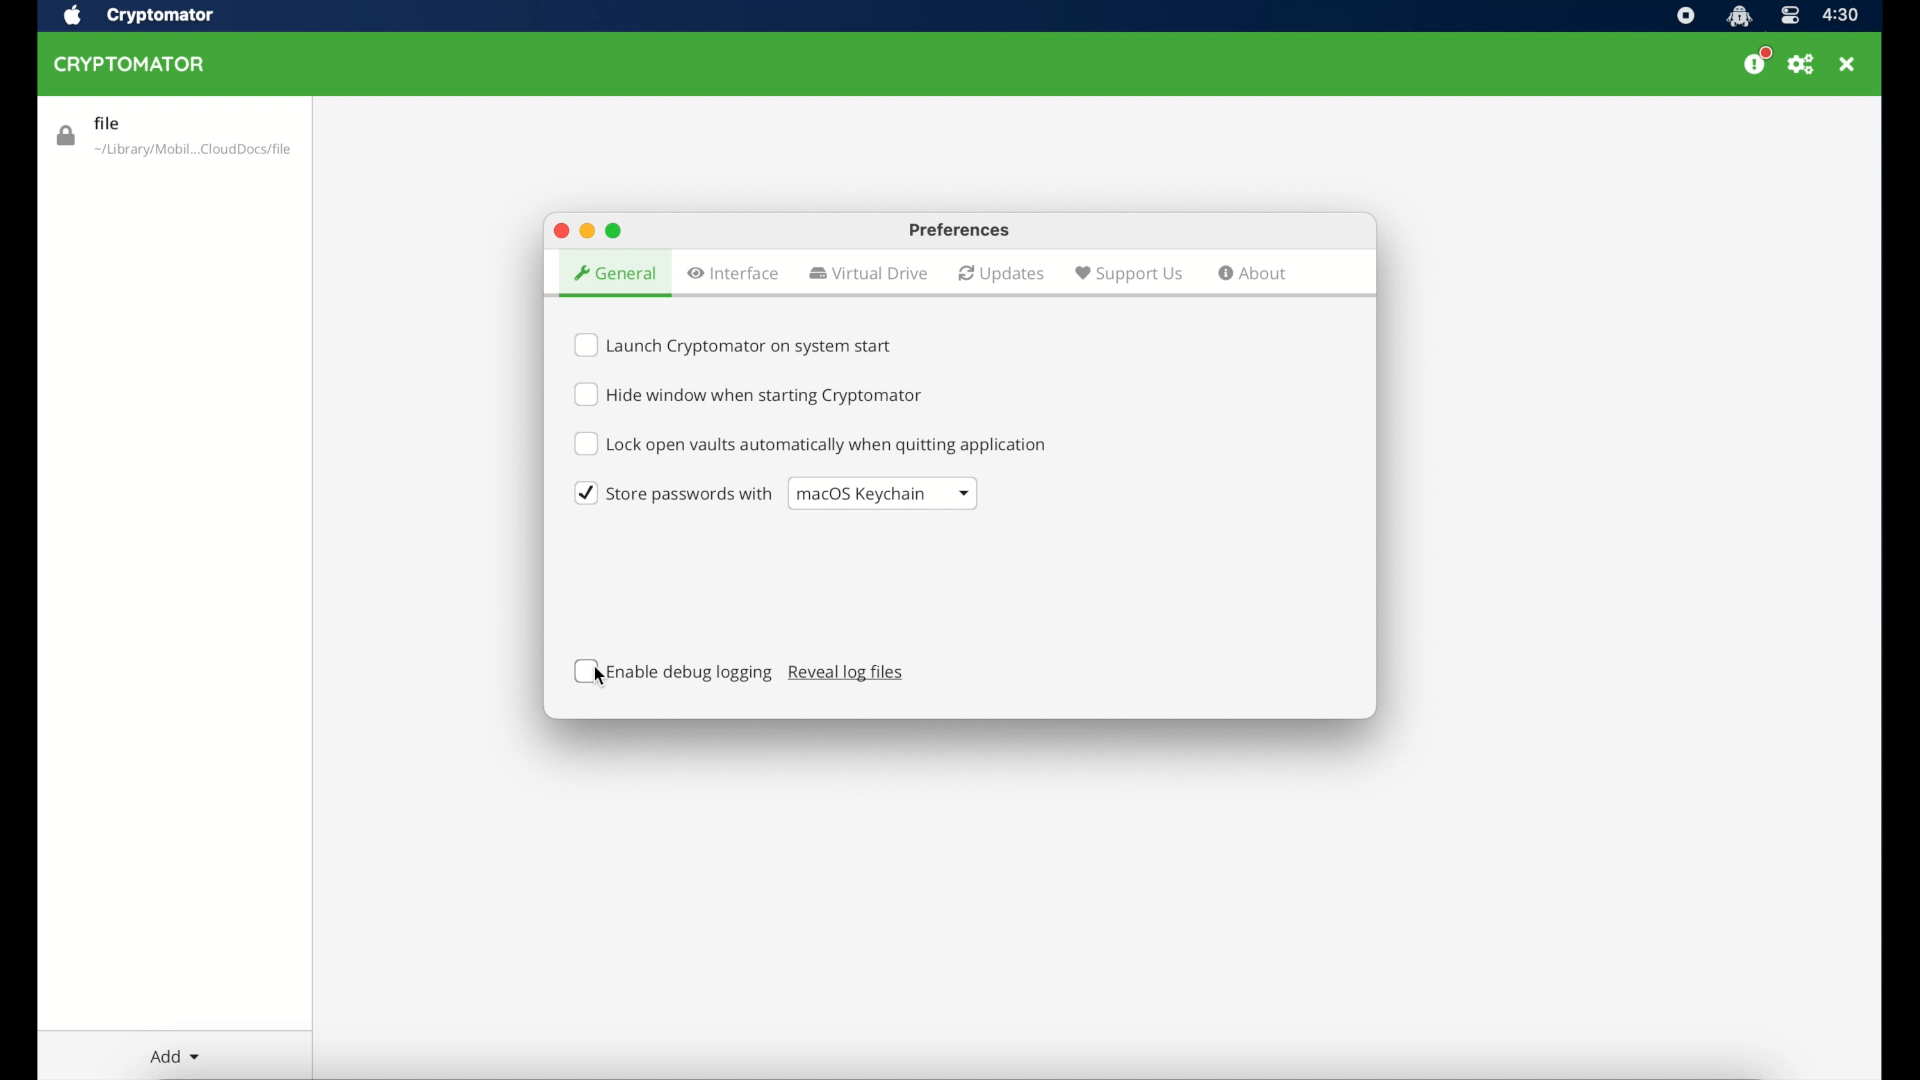 Image resolution: width=1920 pixels, height=1080 pixels. Describe the element at coordinates (667, 494) in the screenshot. I see `Store passwords with` at that location.